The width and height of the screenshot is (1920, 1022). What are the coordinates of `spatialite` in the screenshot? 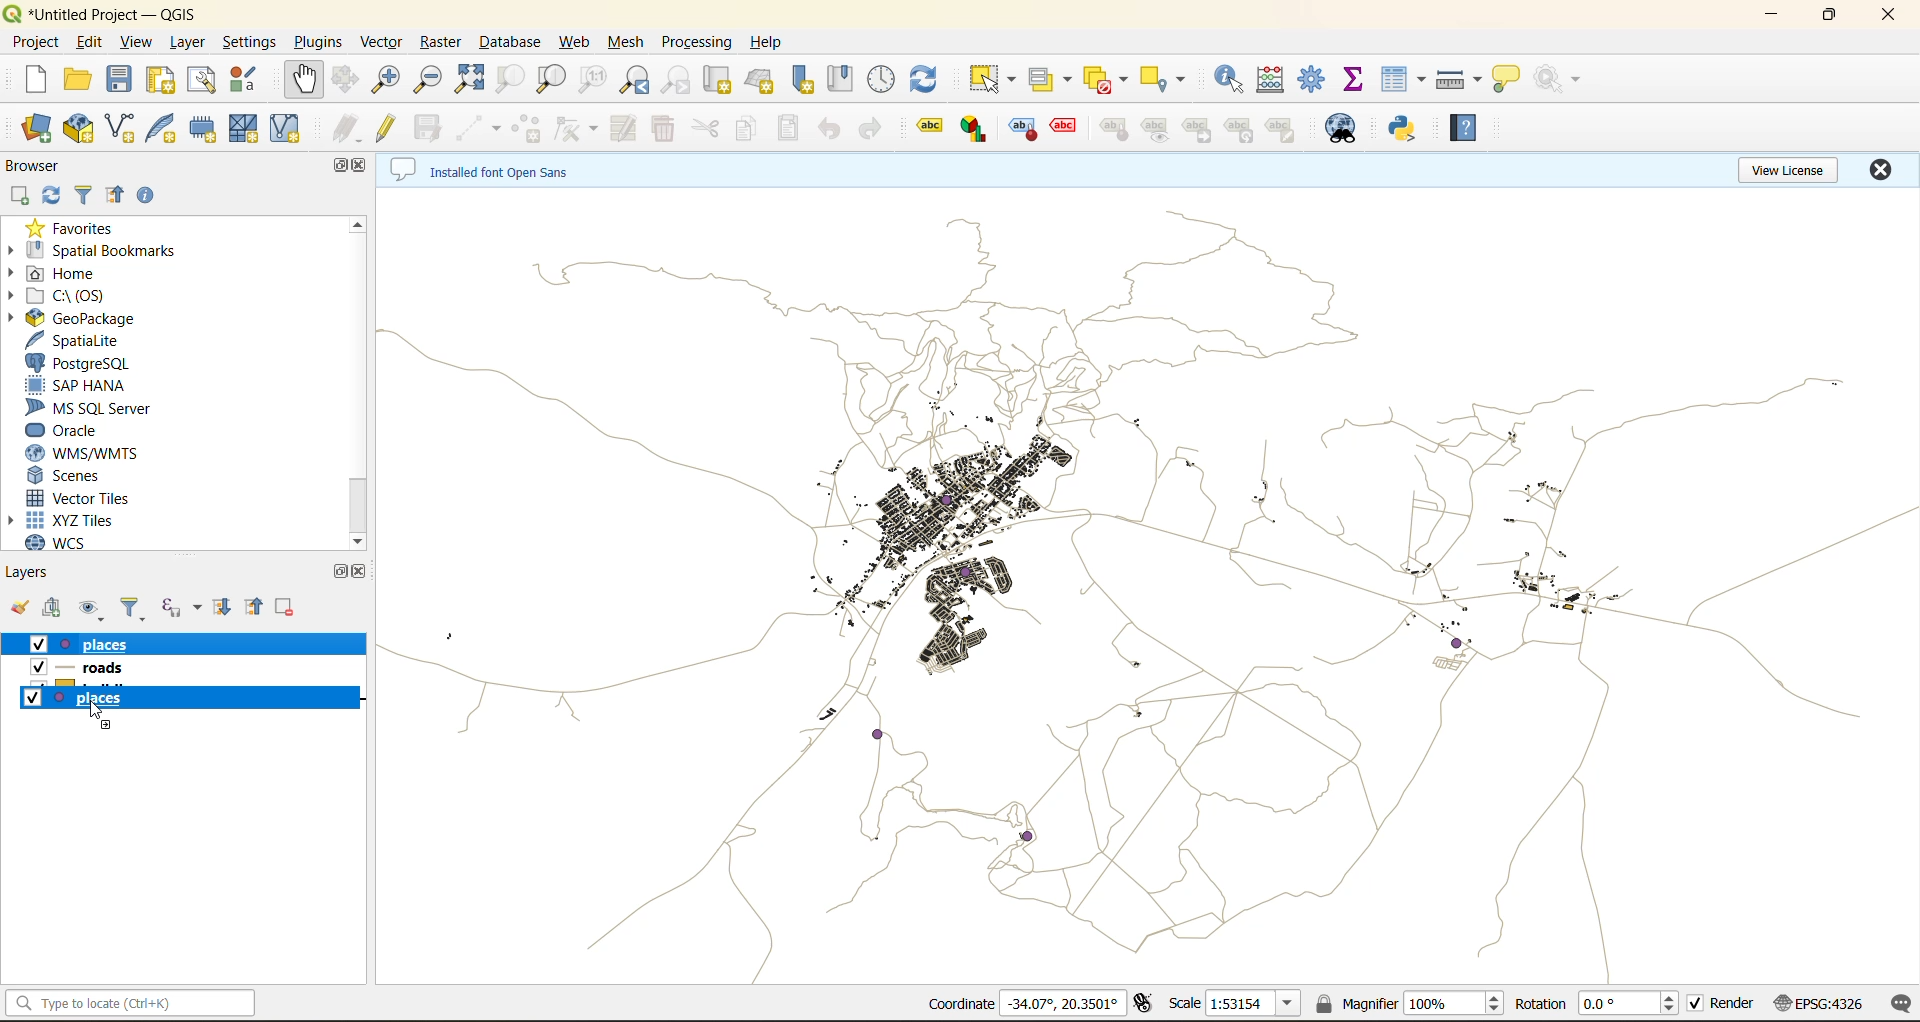 It's located at (97, 341).